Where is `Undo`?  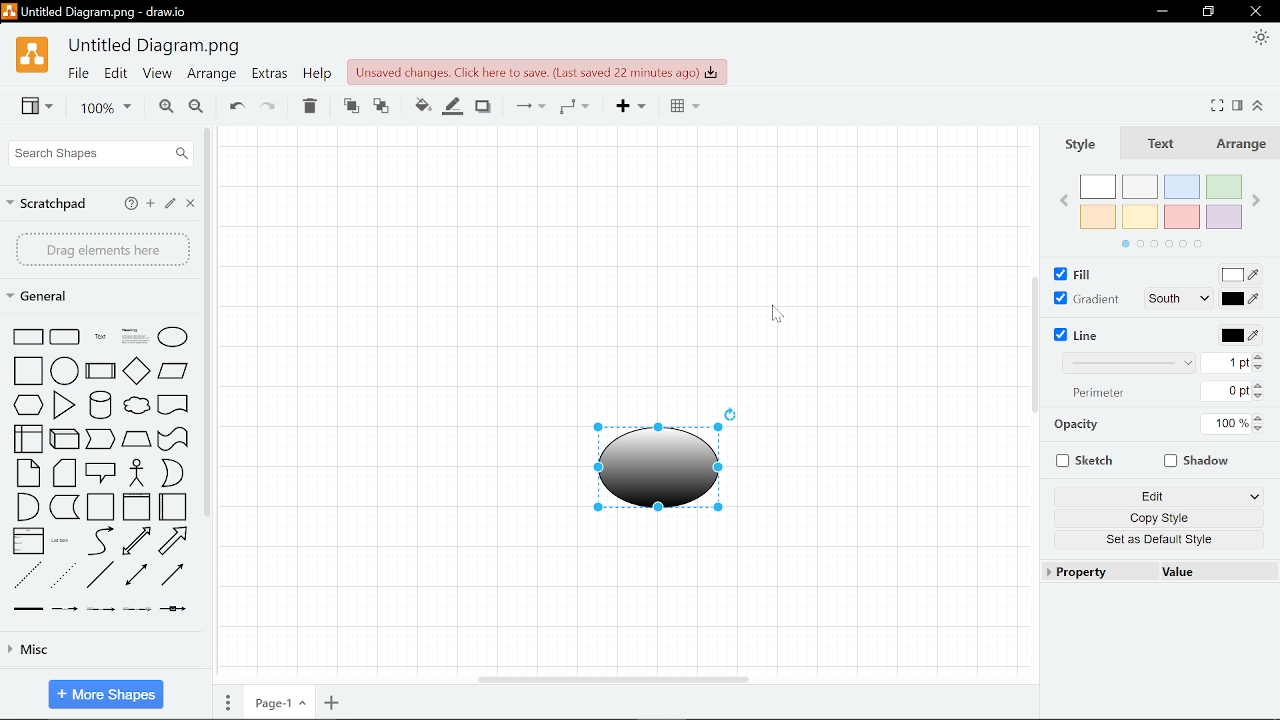 Undo is located at coordinates (233, 104).